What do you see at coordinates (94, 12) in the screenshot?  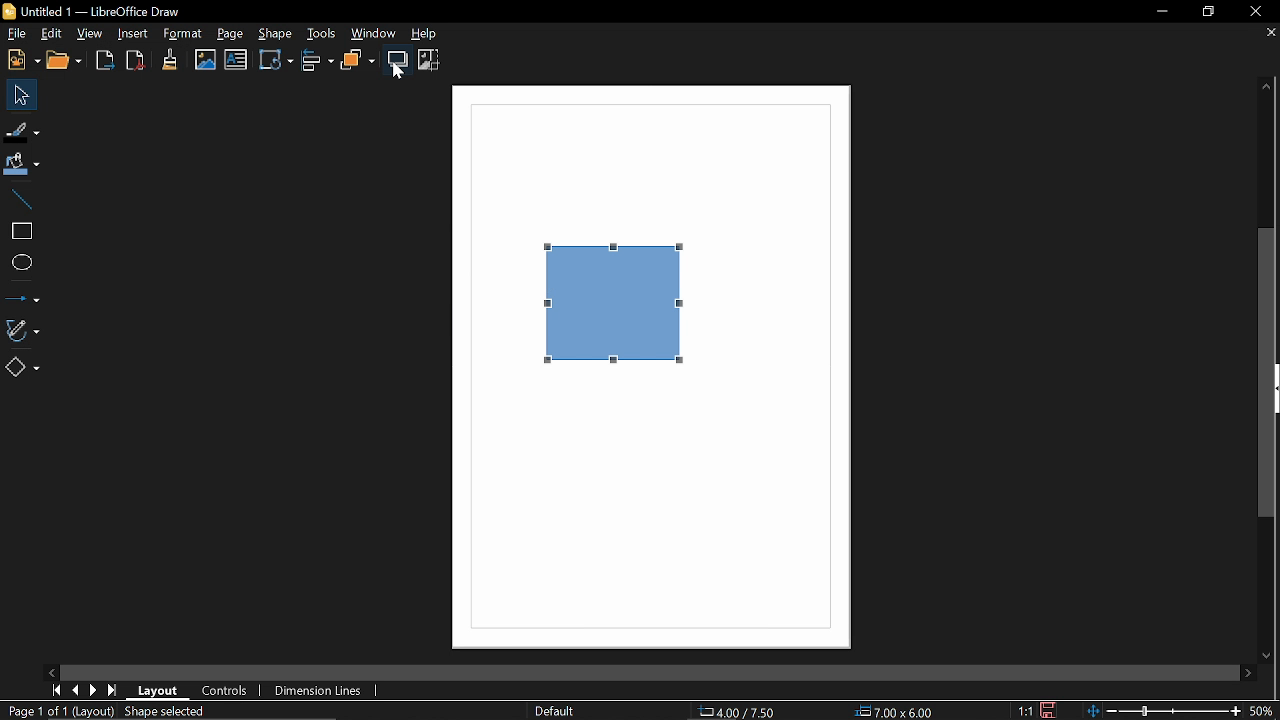 I see `Current window` at bounding box center [94, 12].